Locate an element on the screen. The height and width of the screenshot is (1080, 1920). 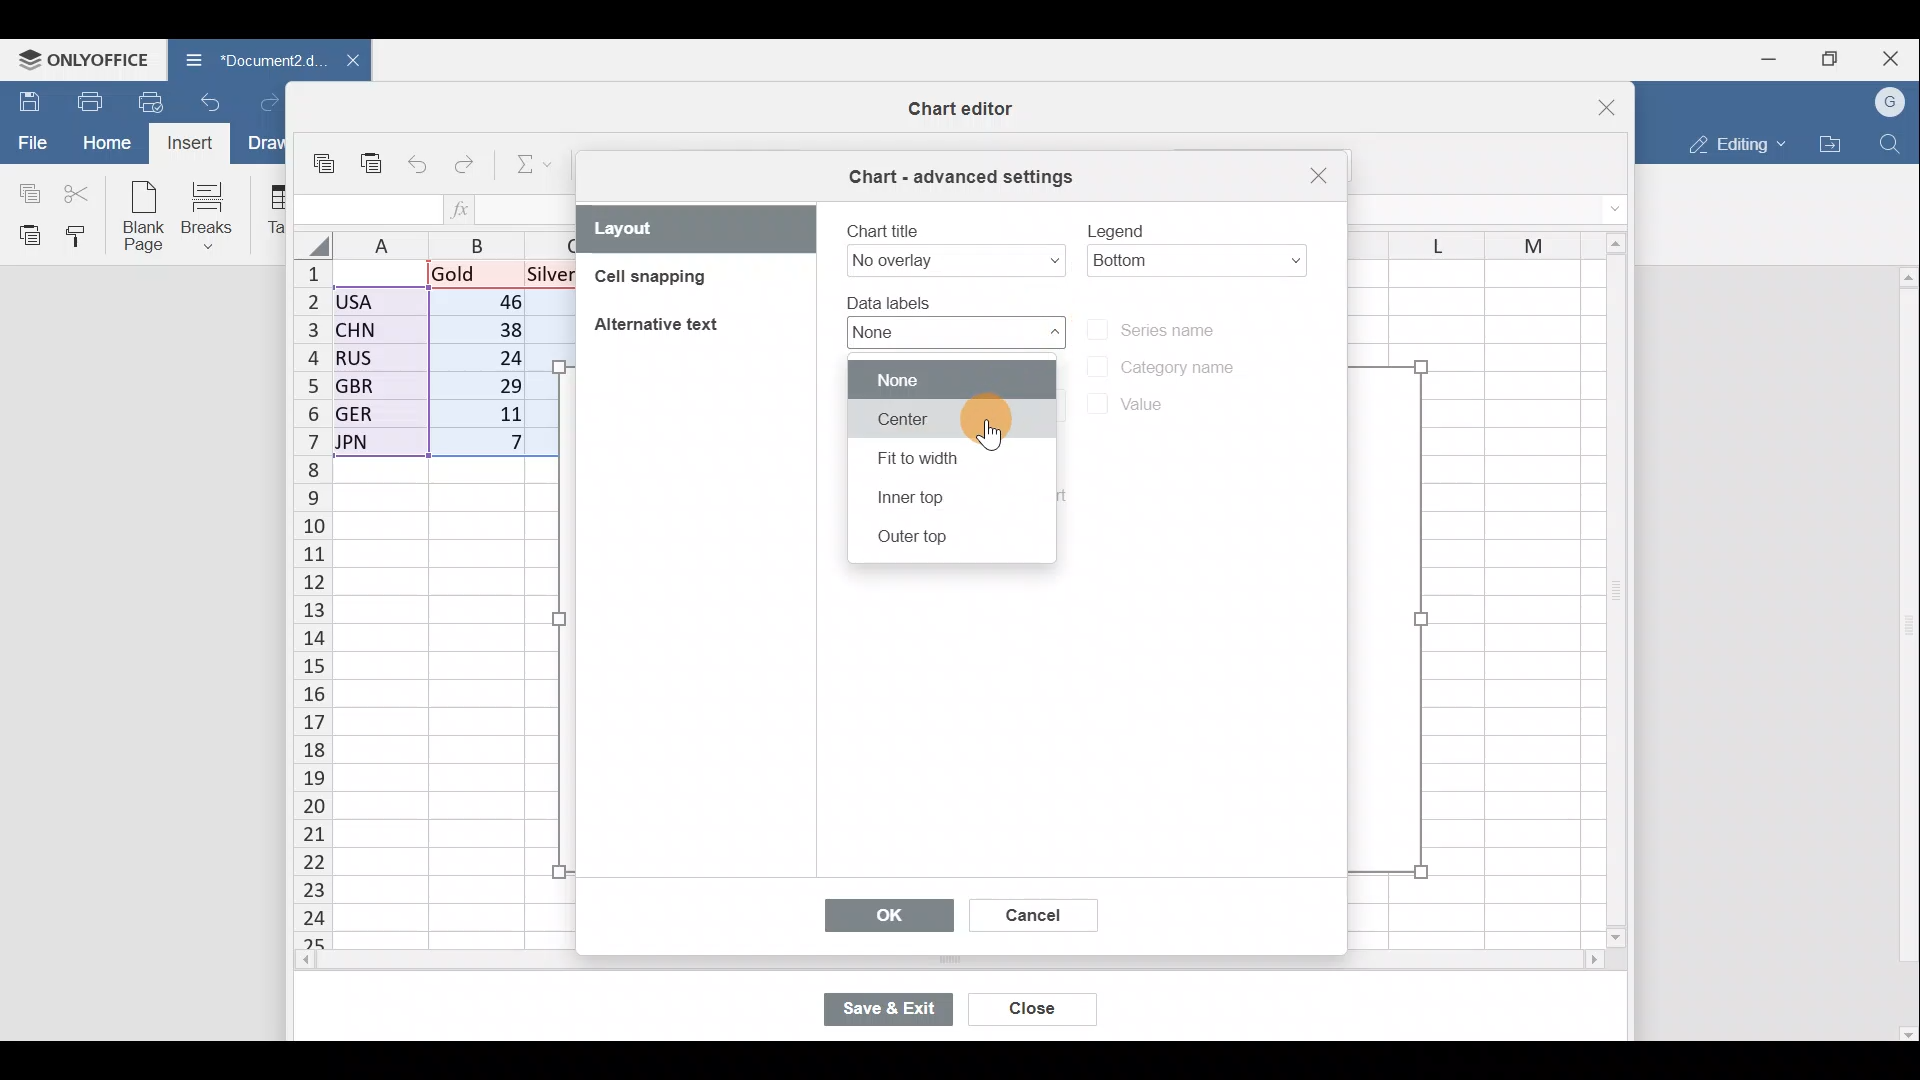
ONLYOFFICE Menu is located at coordinates (80, 59).